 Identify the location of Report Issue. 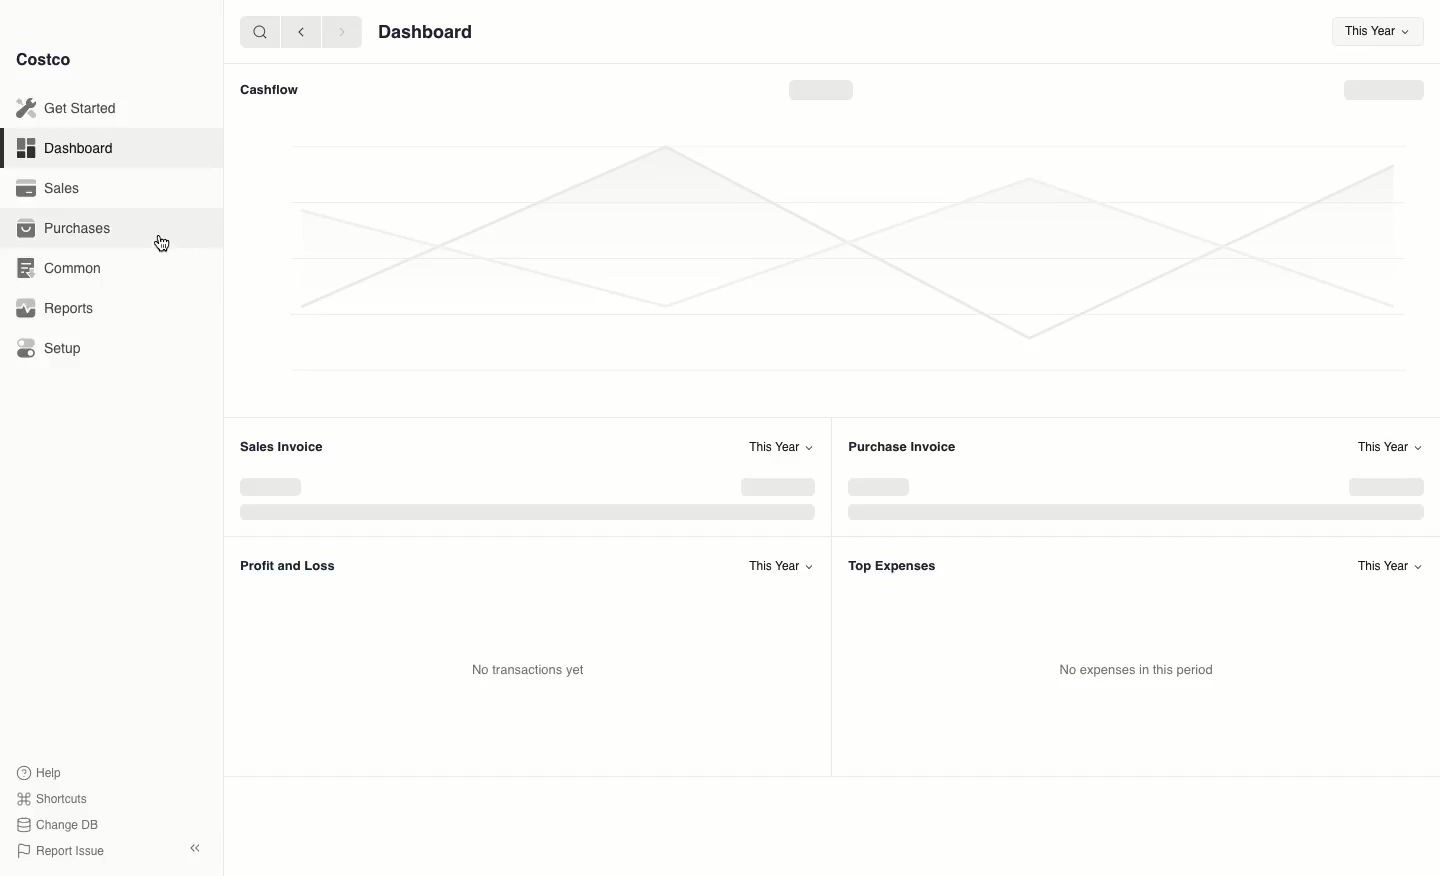
(61, 852).